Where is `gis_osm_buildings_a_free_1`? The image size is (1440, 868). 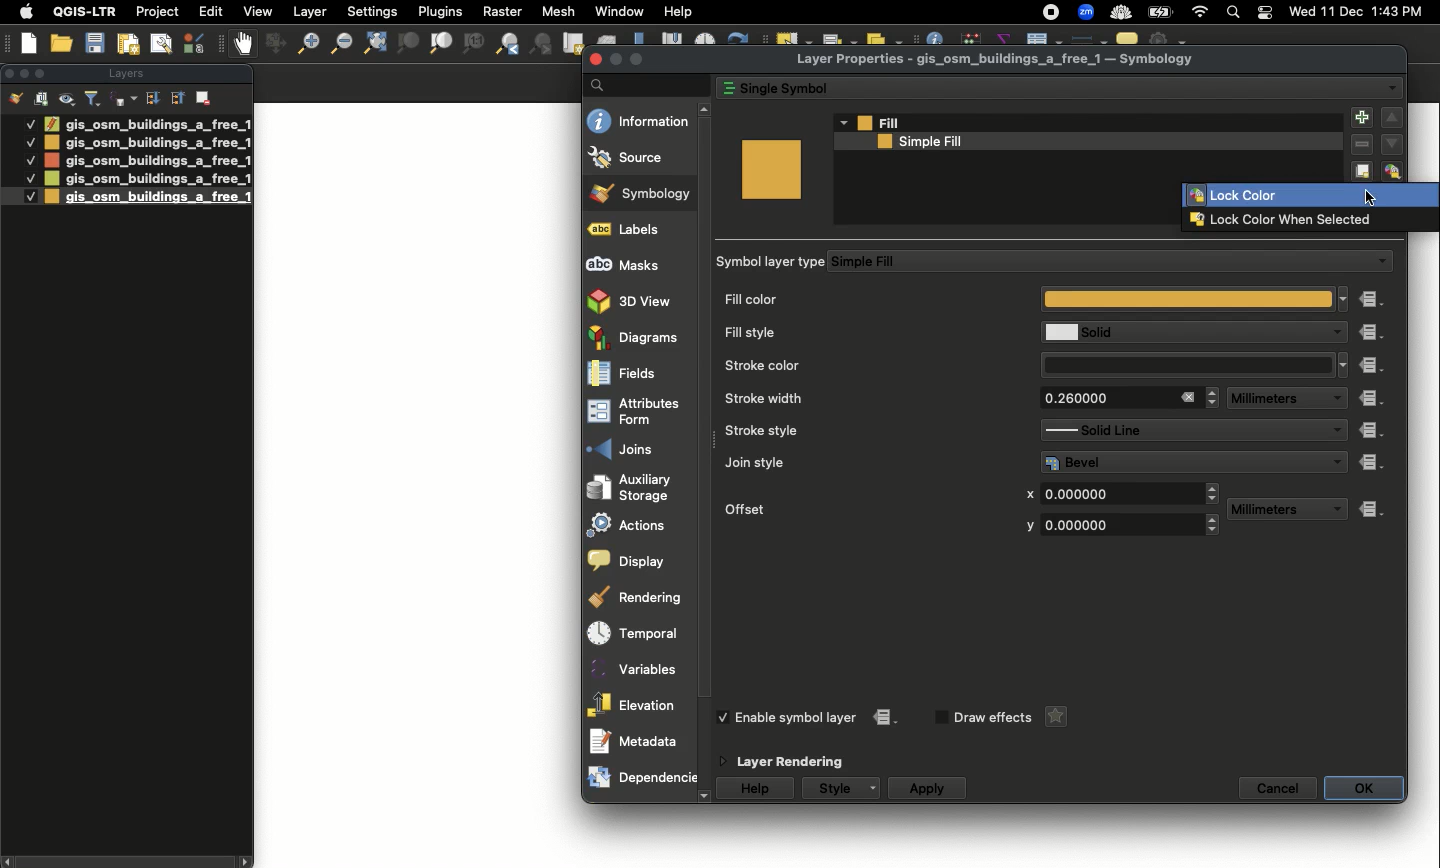 gis_osm_buildings_a_free_1 is located at coordinates (148, 143).